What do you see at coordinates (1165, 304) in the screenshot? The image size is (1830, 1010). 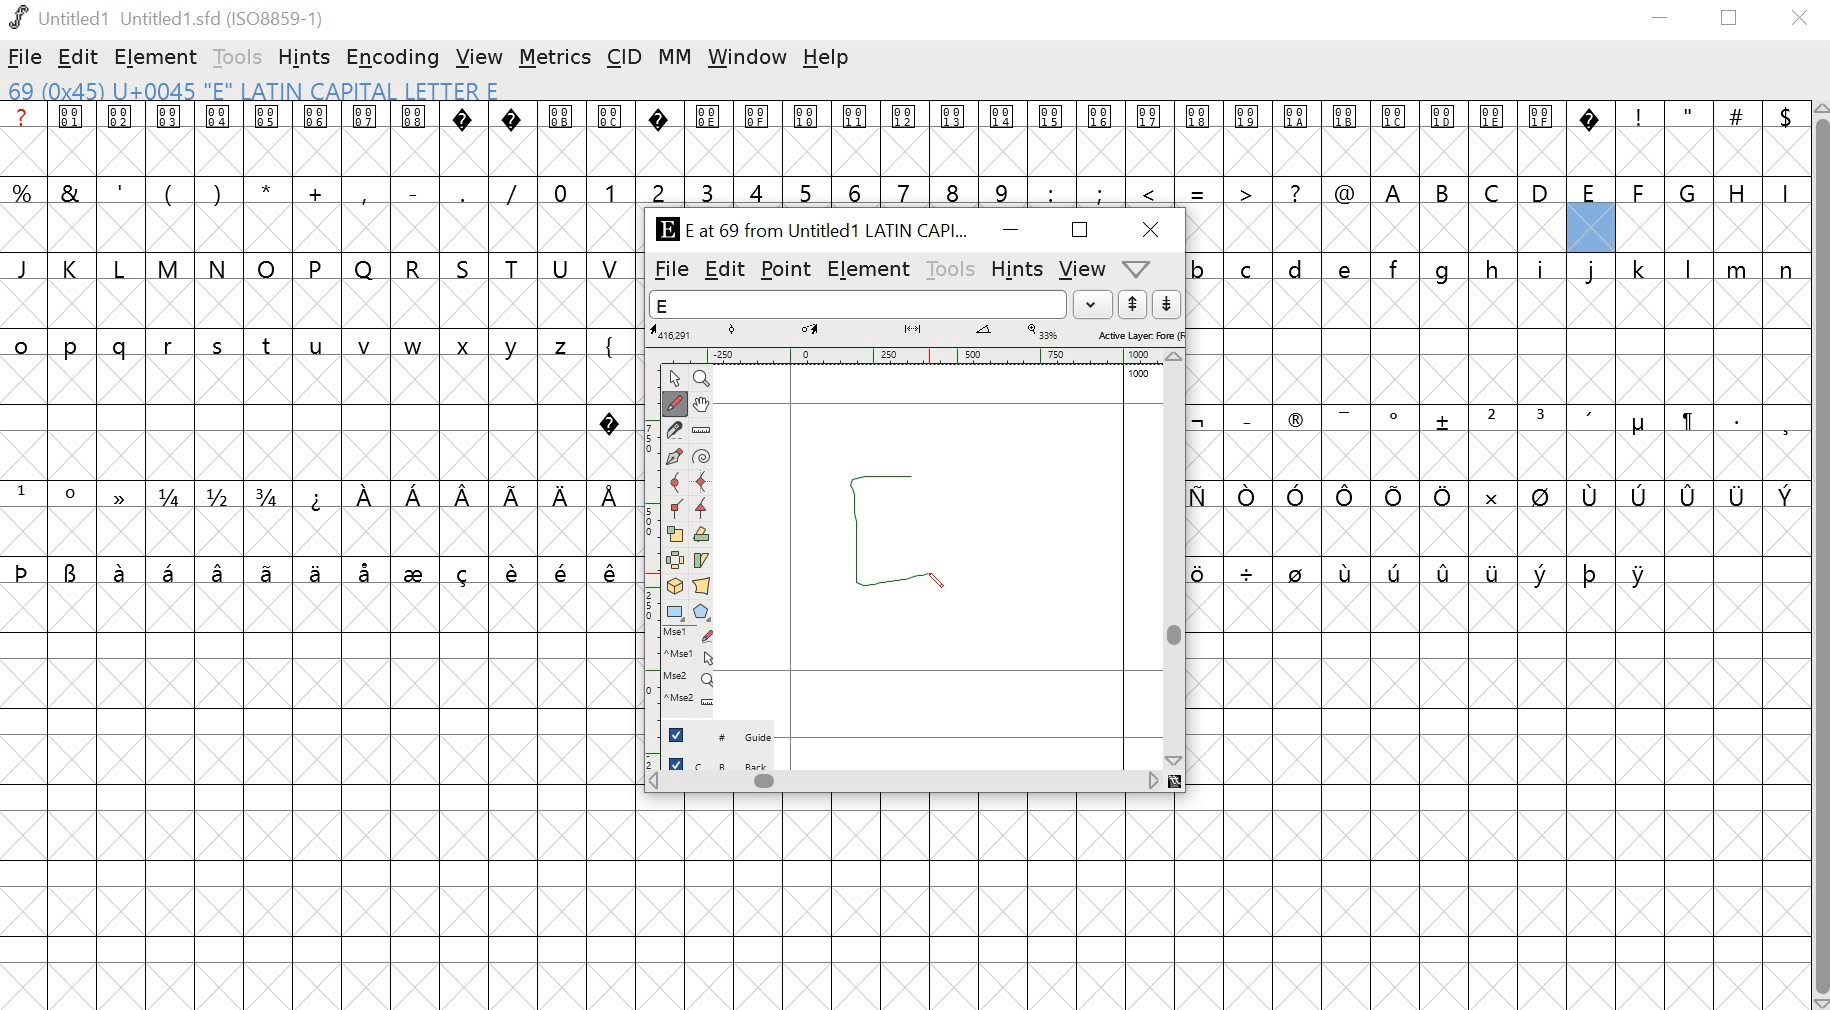 I see `down` at bounding box center [1165, 304].